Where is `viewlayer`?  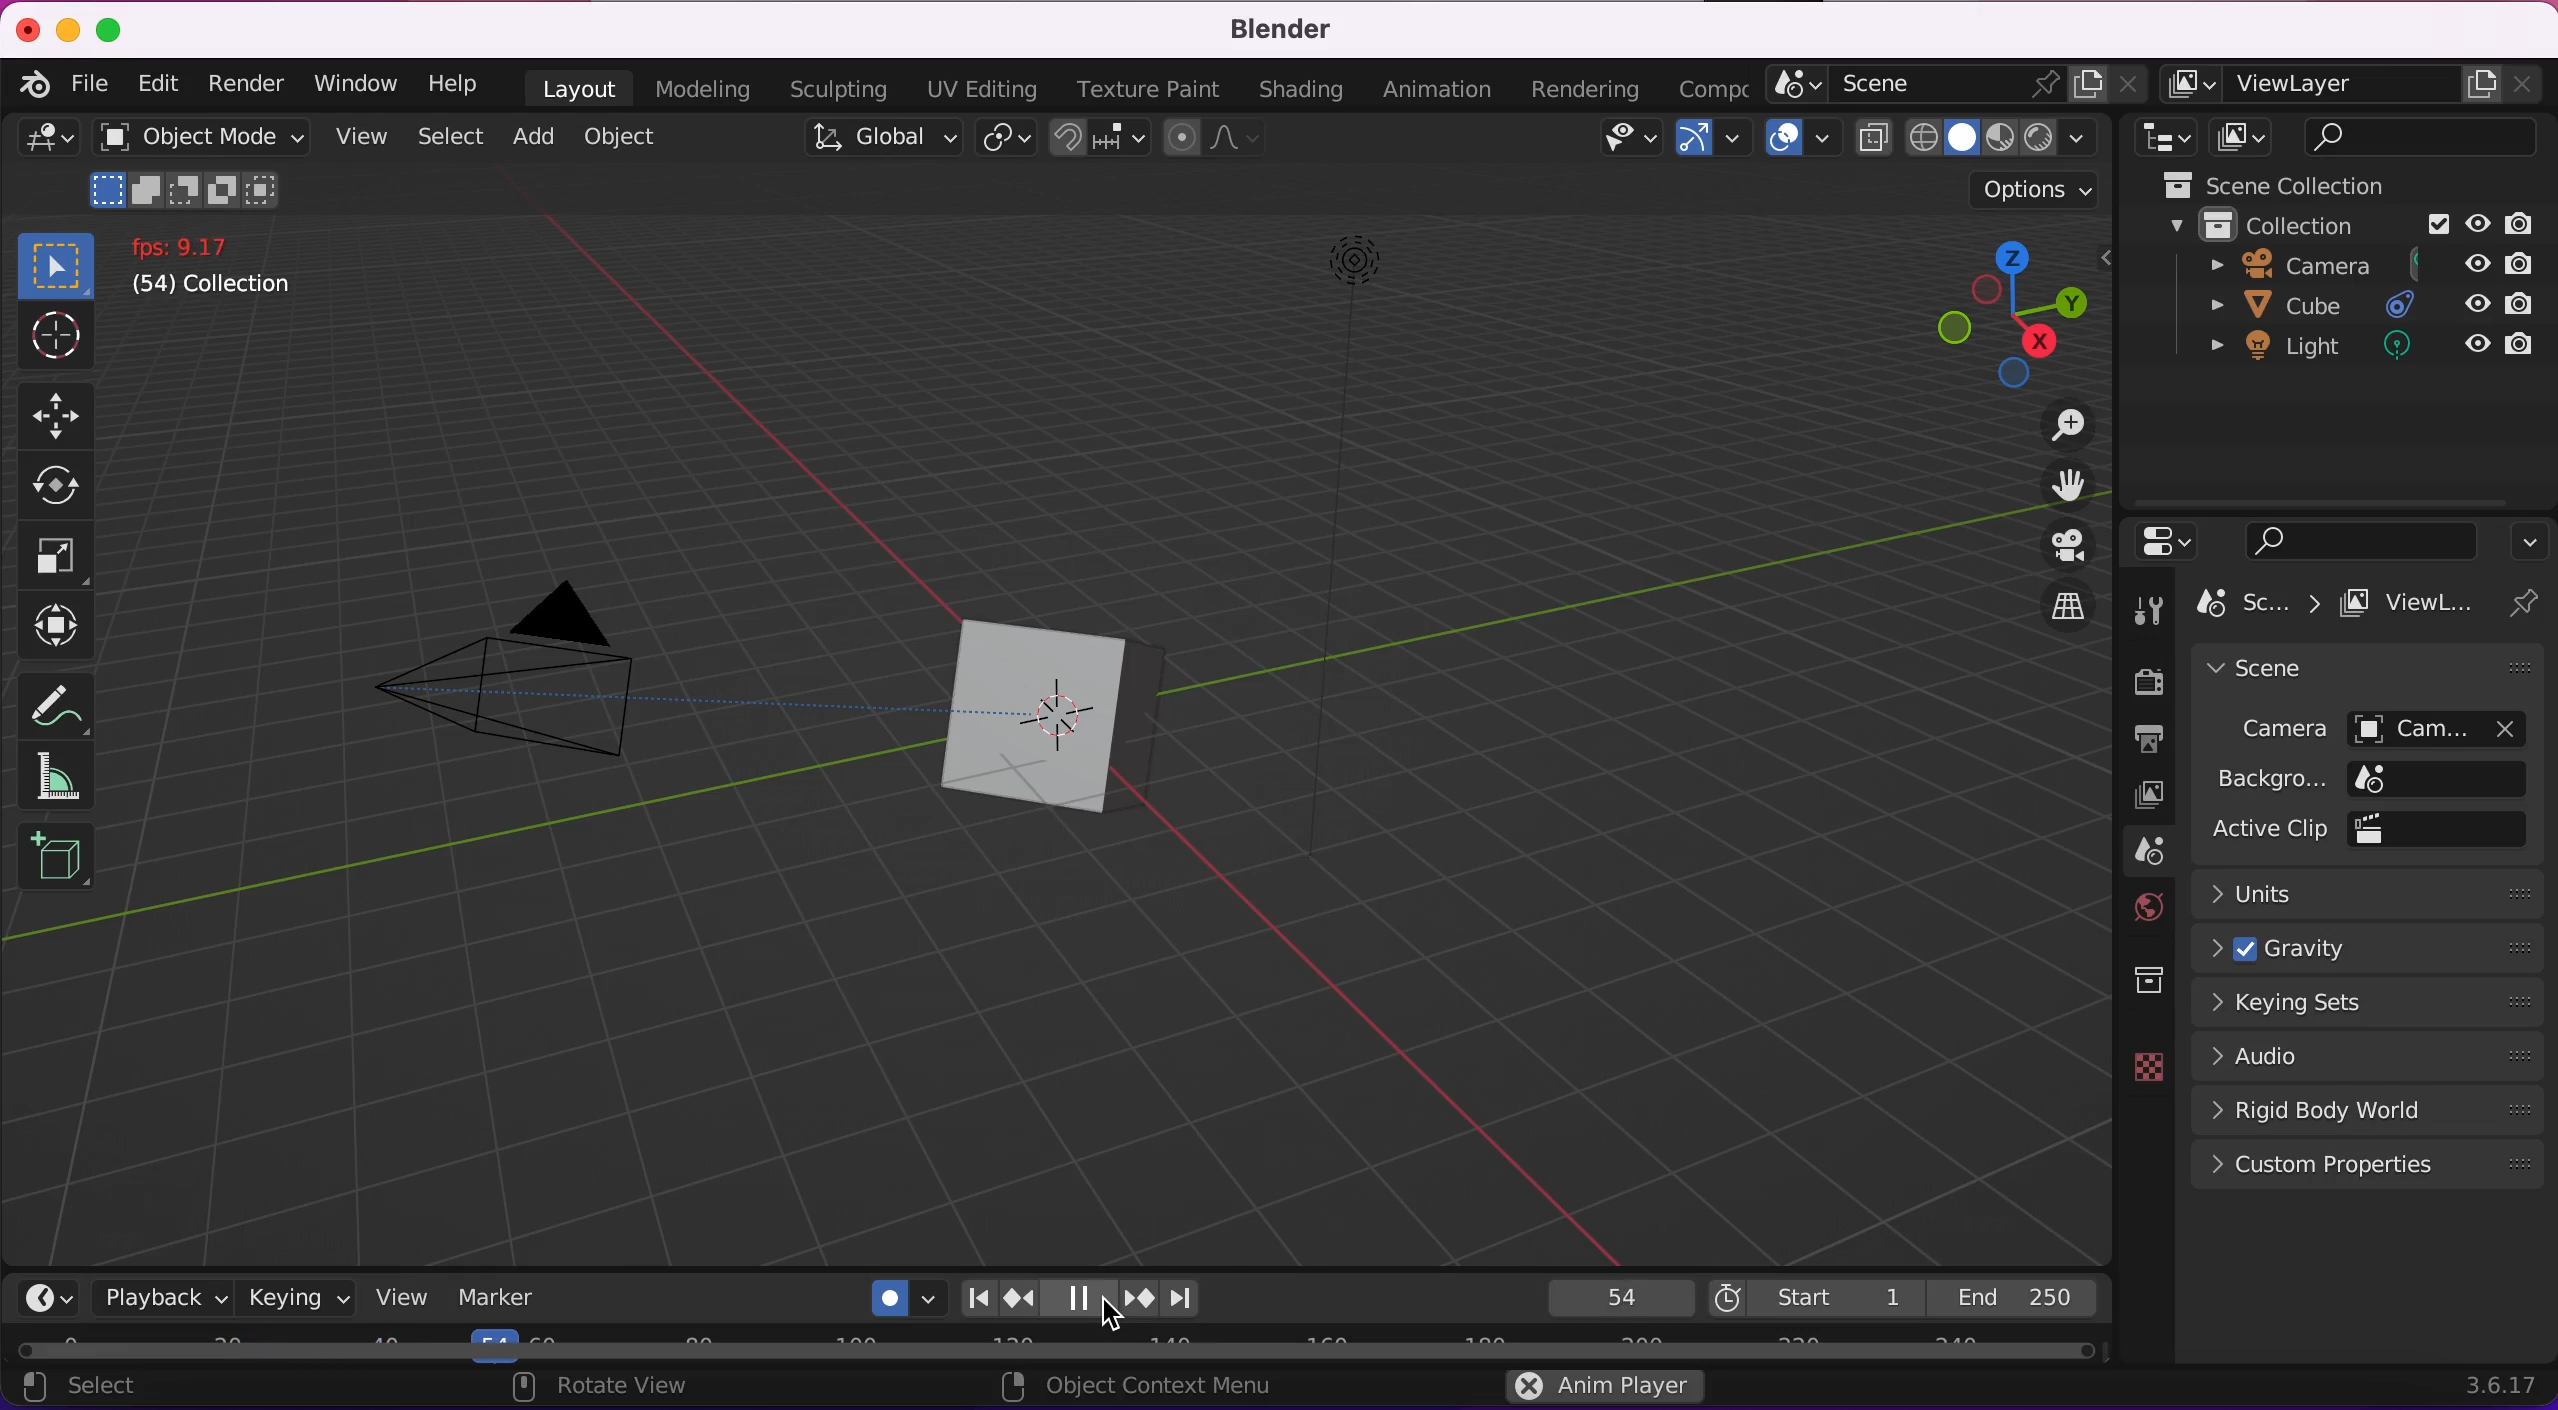 viewlayer is located at coordinates (2408, 610).